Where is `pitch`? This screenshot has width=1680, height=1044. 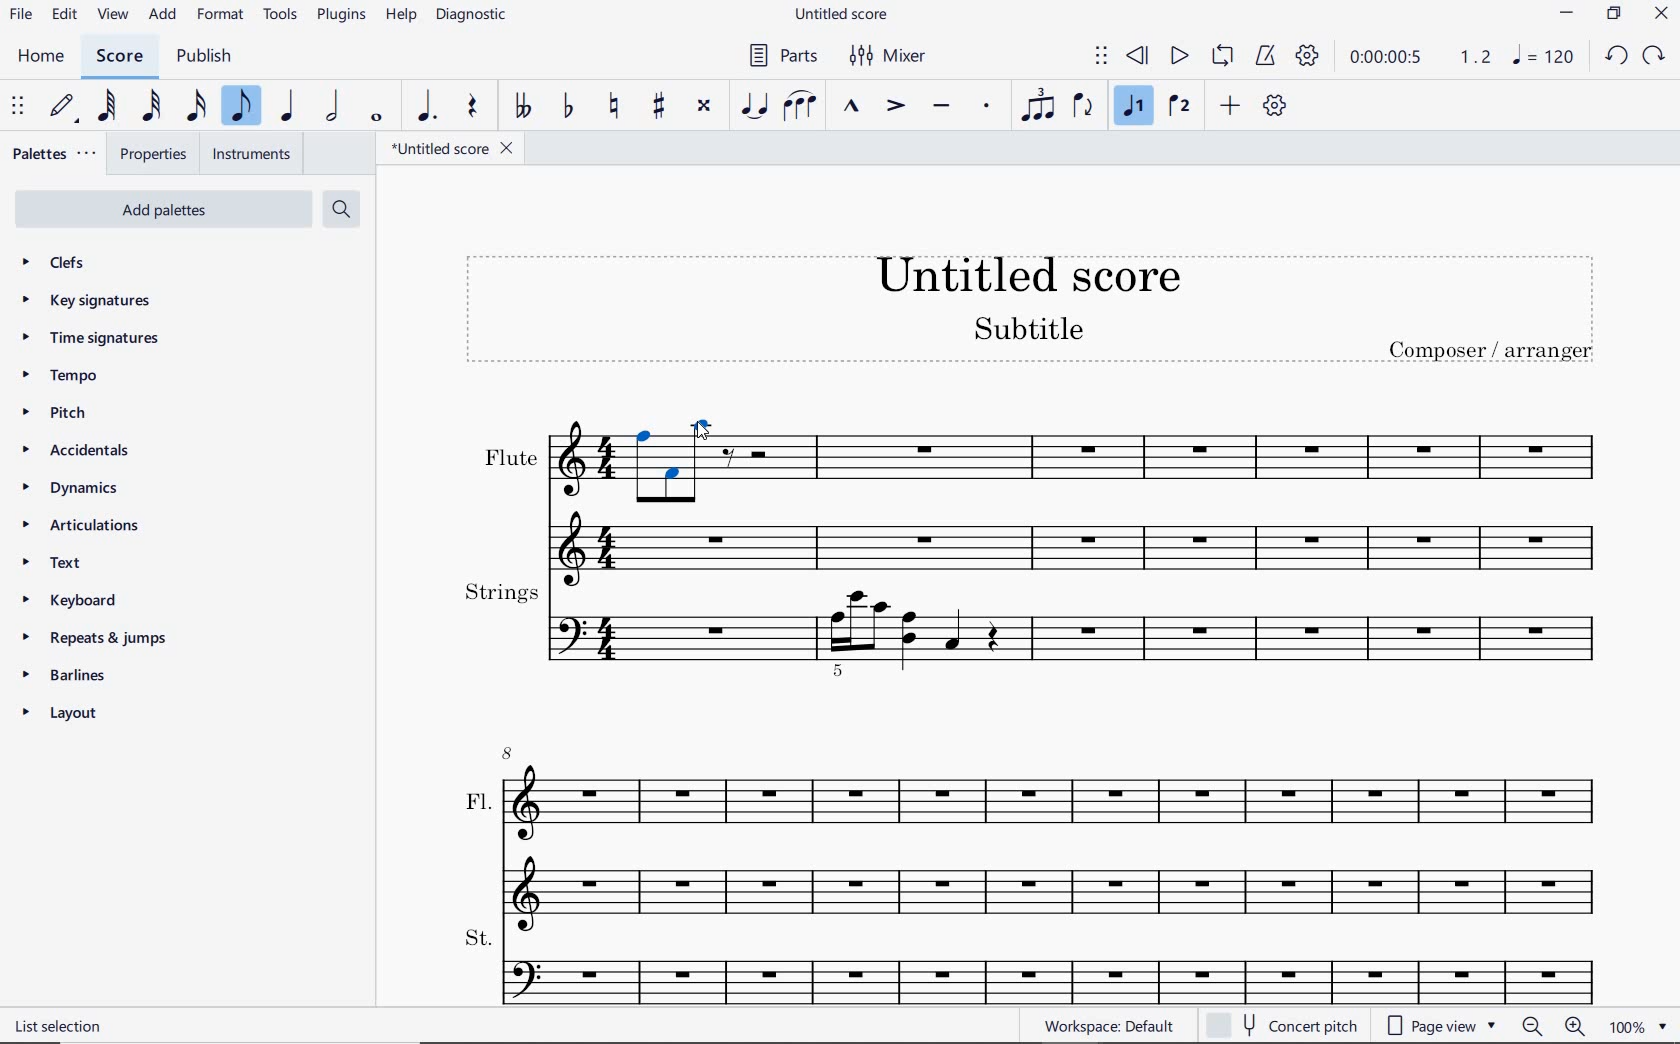 pitch is located at coordinates (58, 415).